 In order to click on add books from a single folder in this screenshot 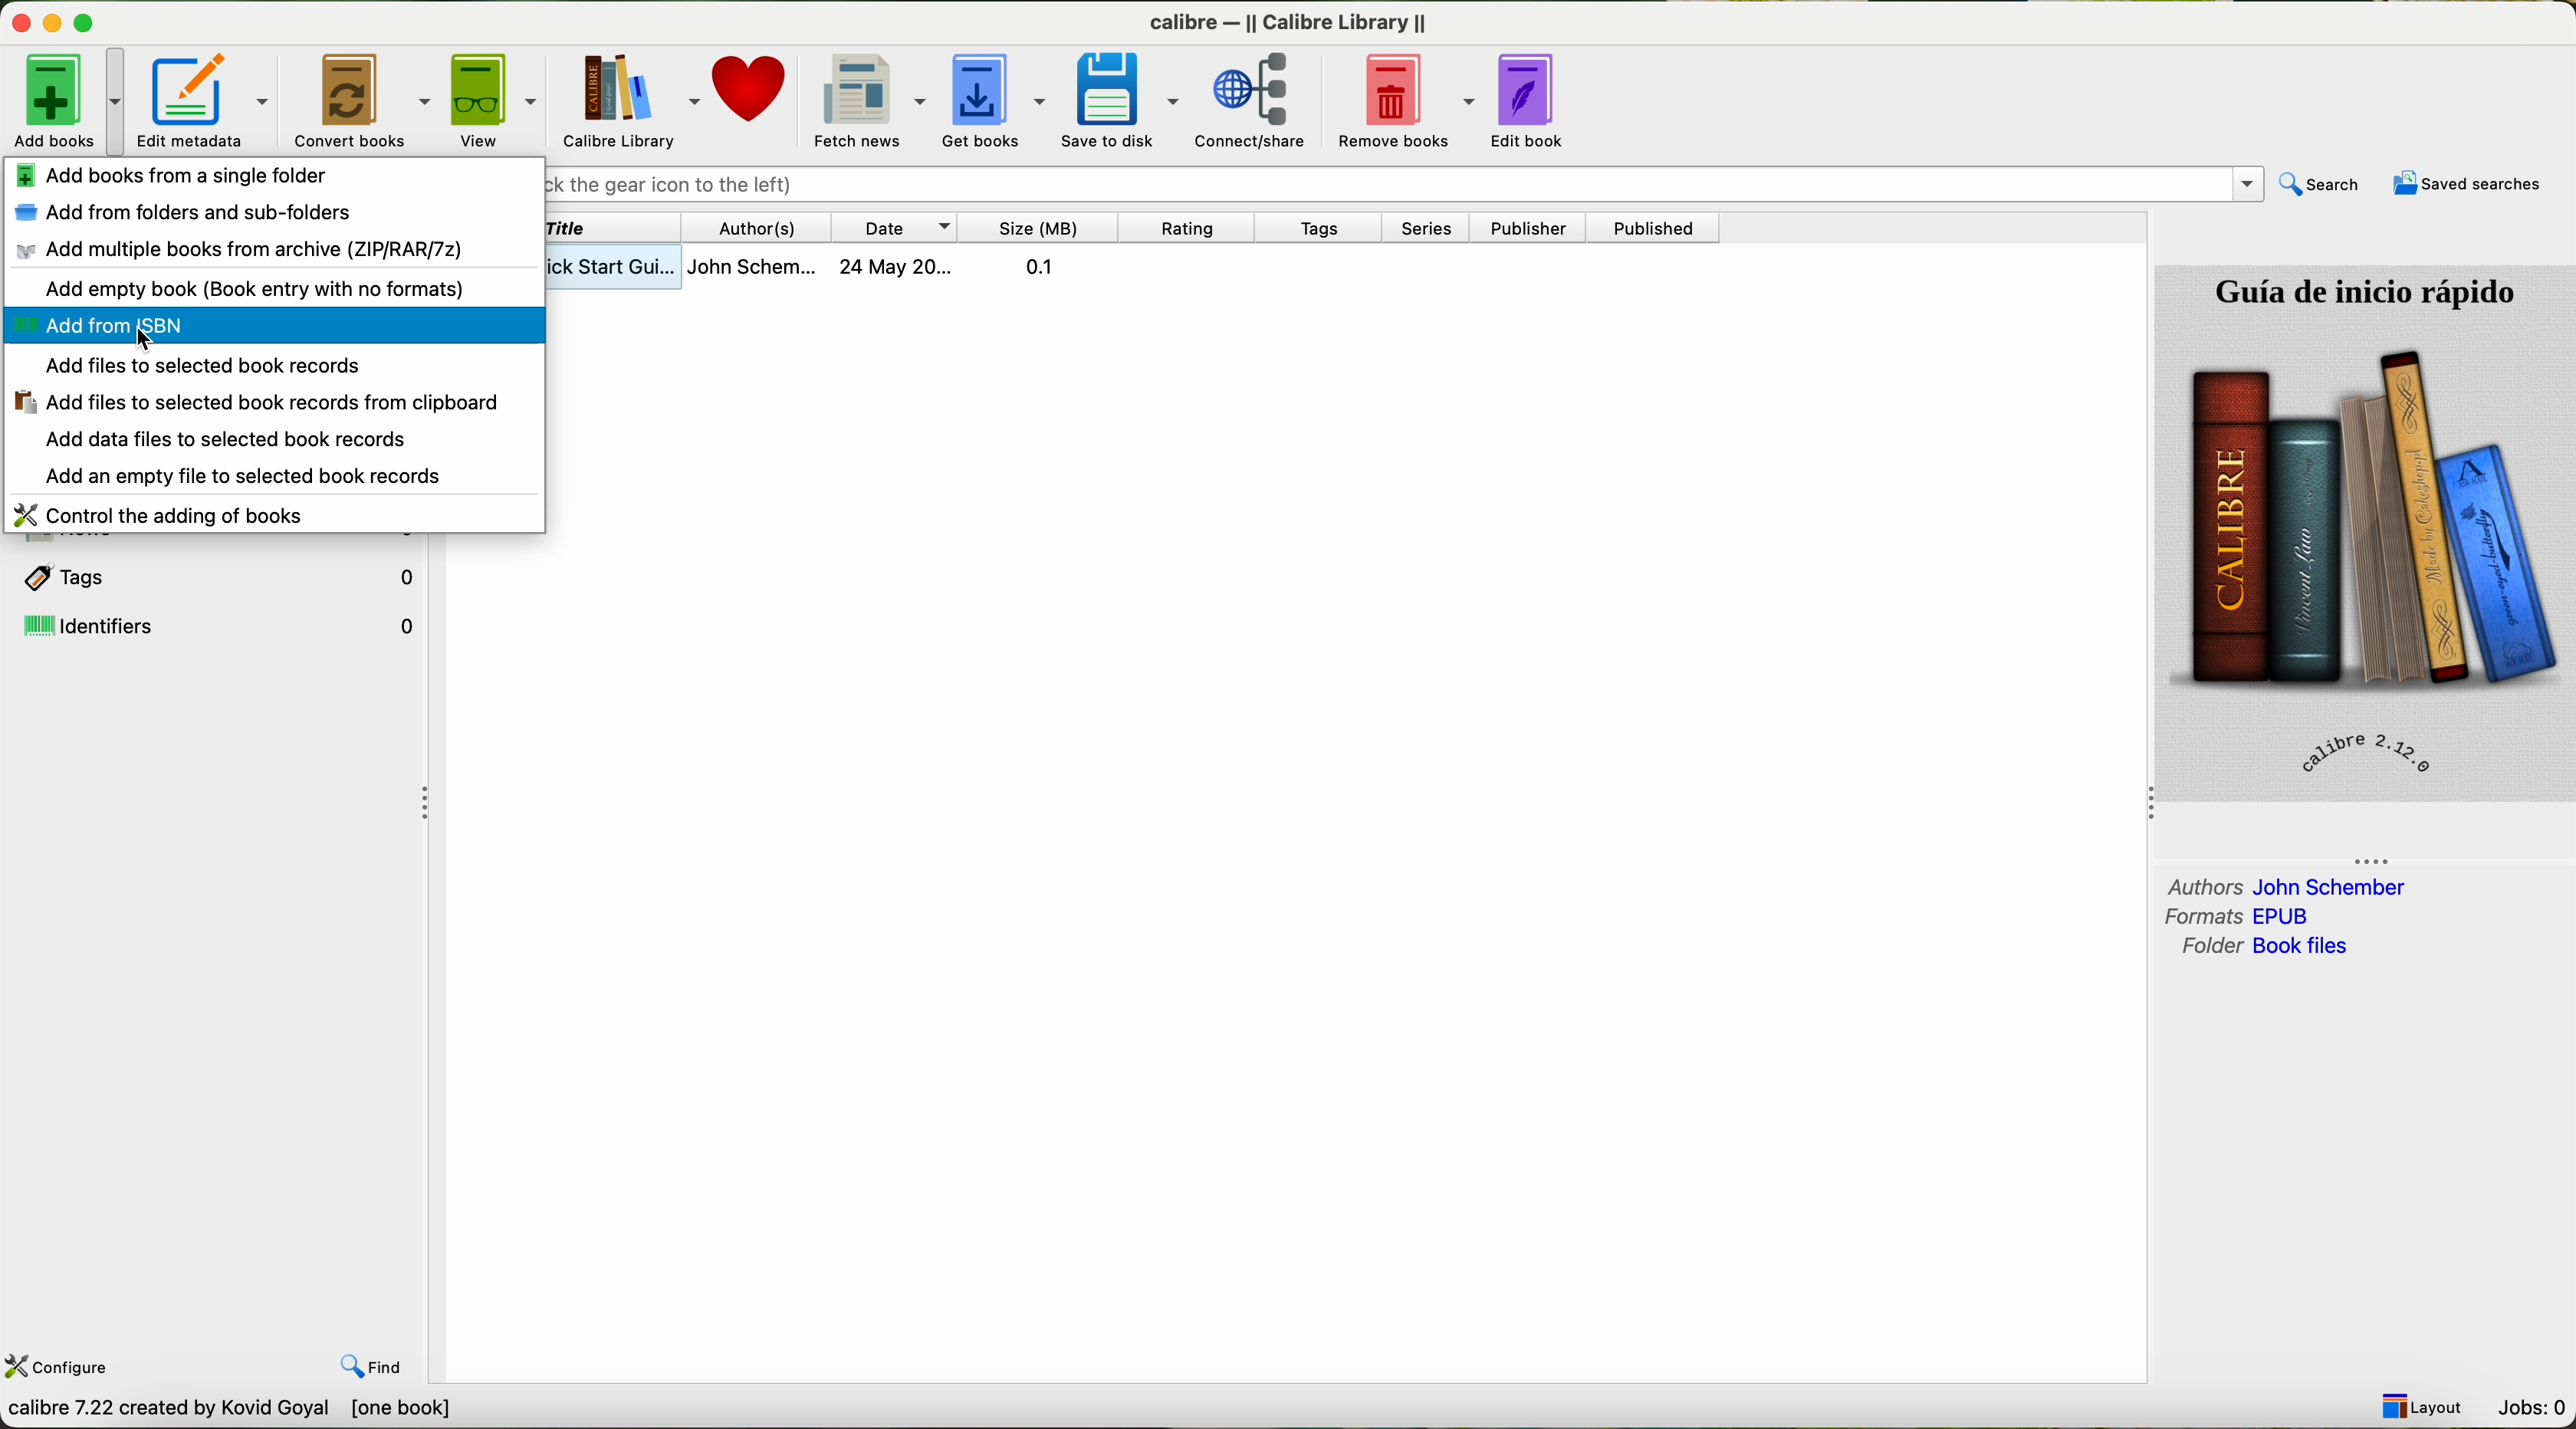, I will do `click(174, 177)`.